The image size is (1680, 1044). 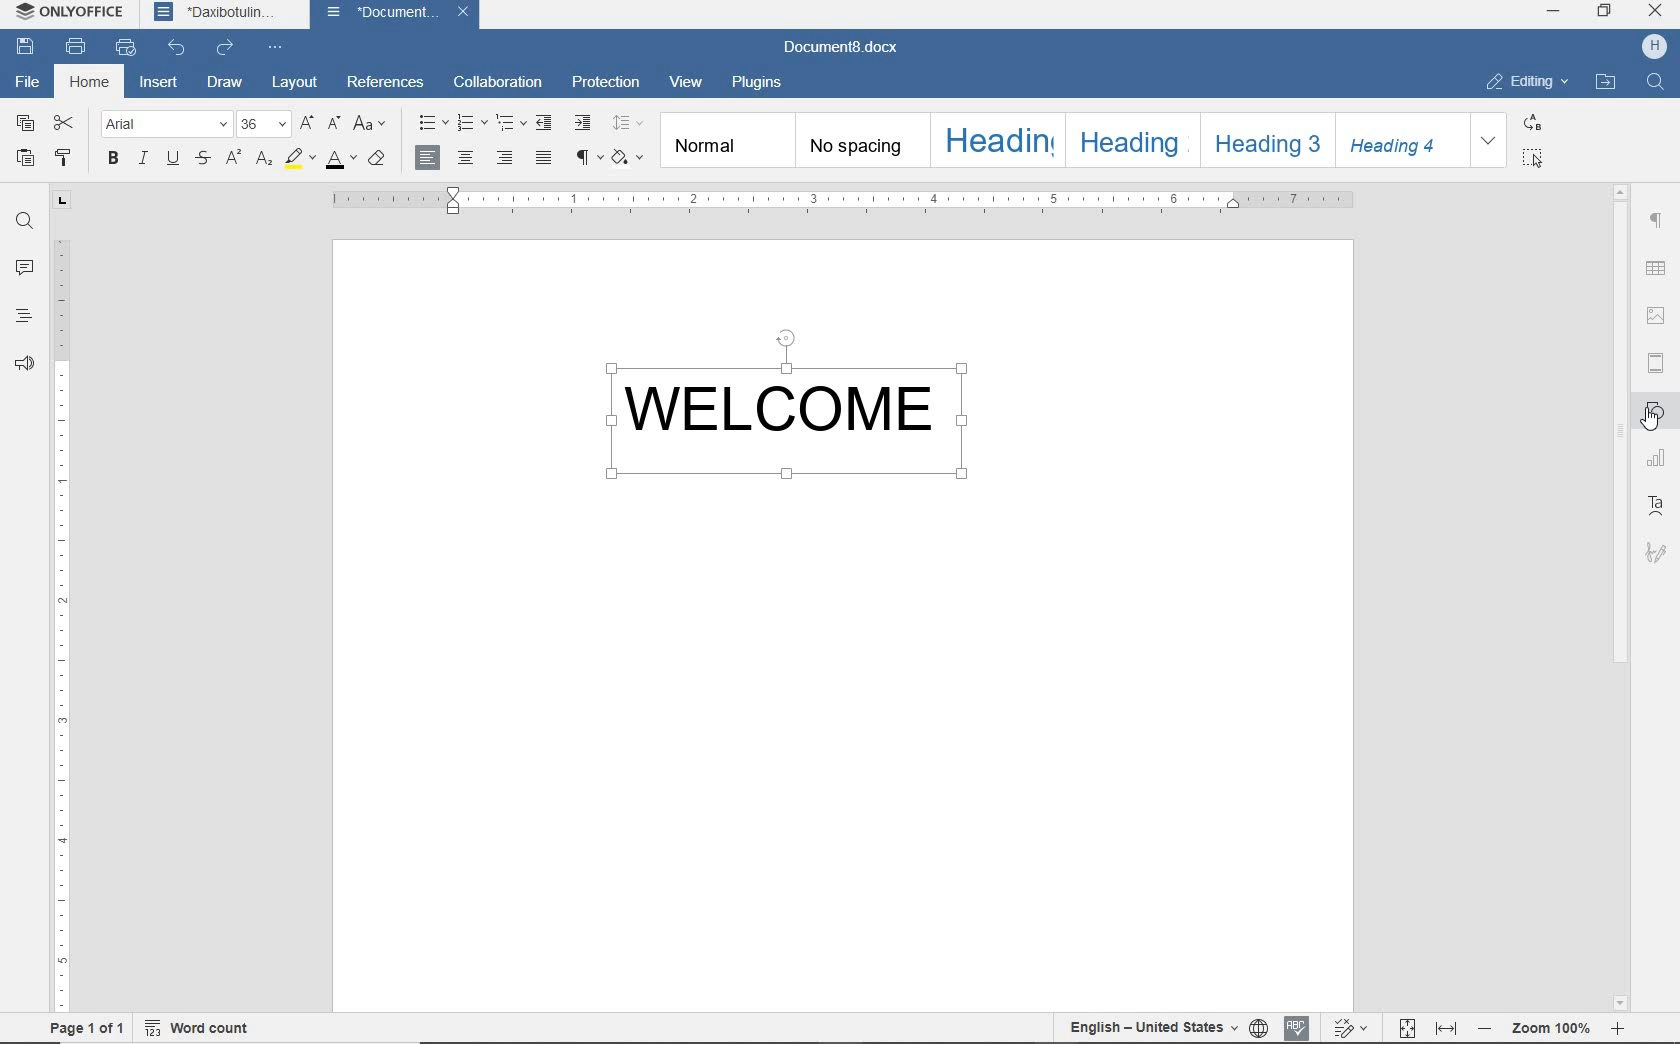 What do you see at coordinates (1407, 1029) in the screenshot?
I see `FIT TO PAGE` at bounding box center [1407, 1029].